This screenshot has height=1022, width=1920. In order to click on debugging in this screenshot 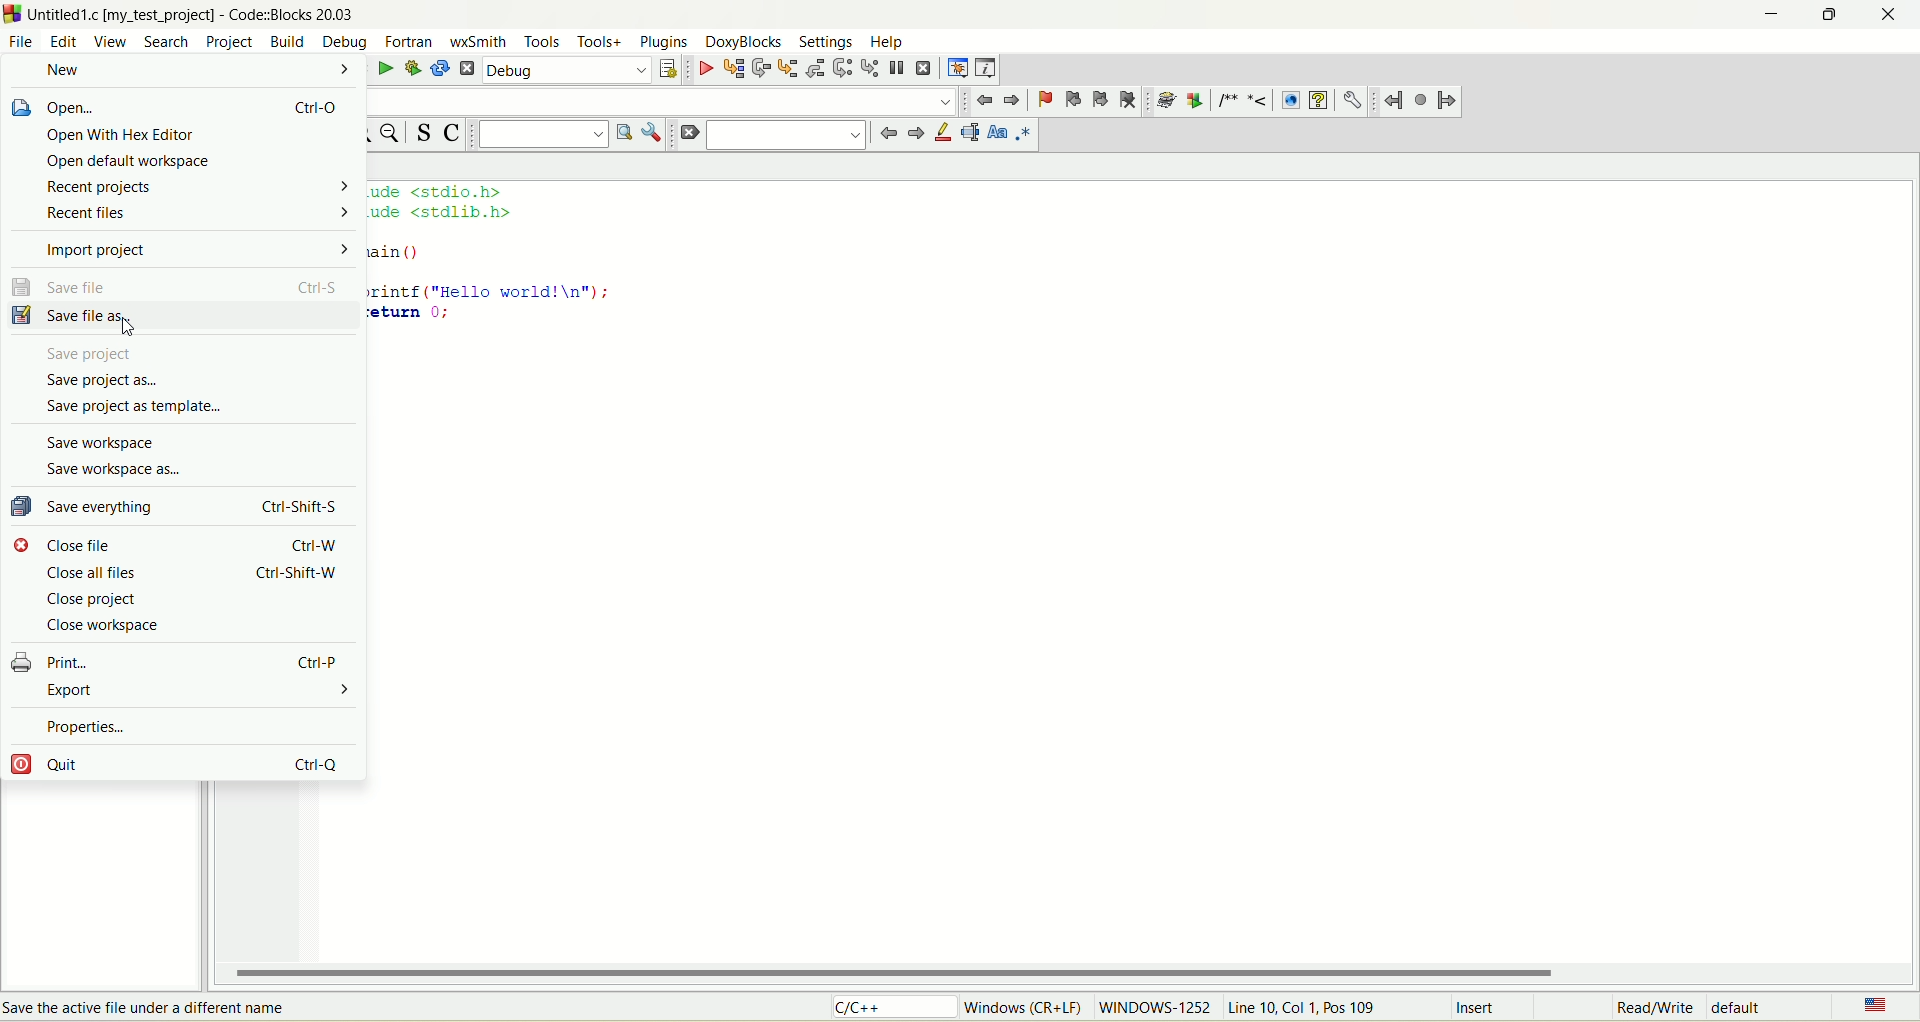, I will do `click(957, 68)`.